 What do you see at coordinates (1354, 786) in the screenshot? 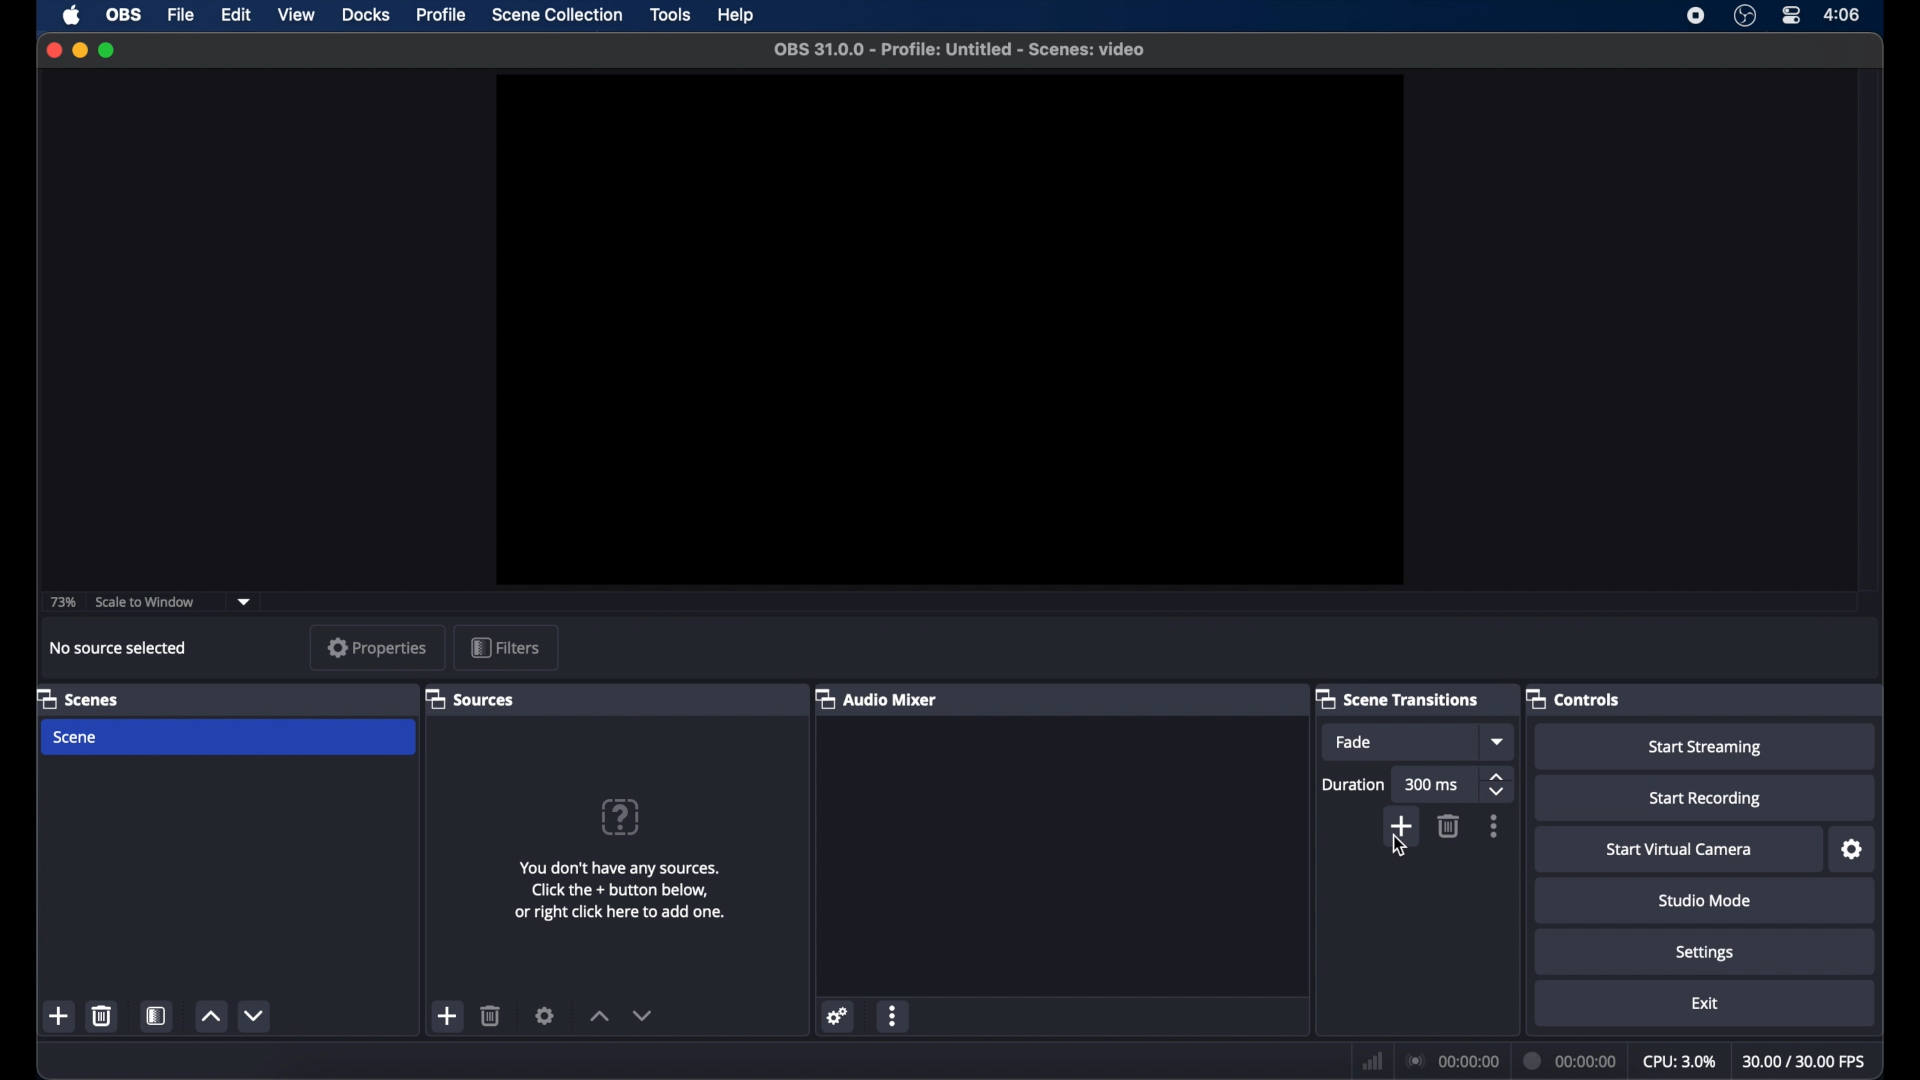
I see `duration` at bounding box center [1354, 786].